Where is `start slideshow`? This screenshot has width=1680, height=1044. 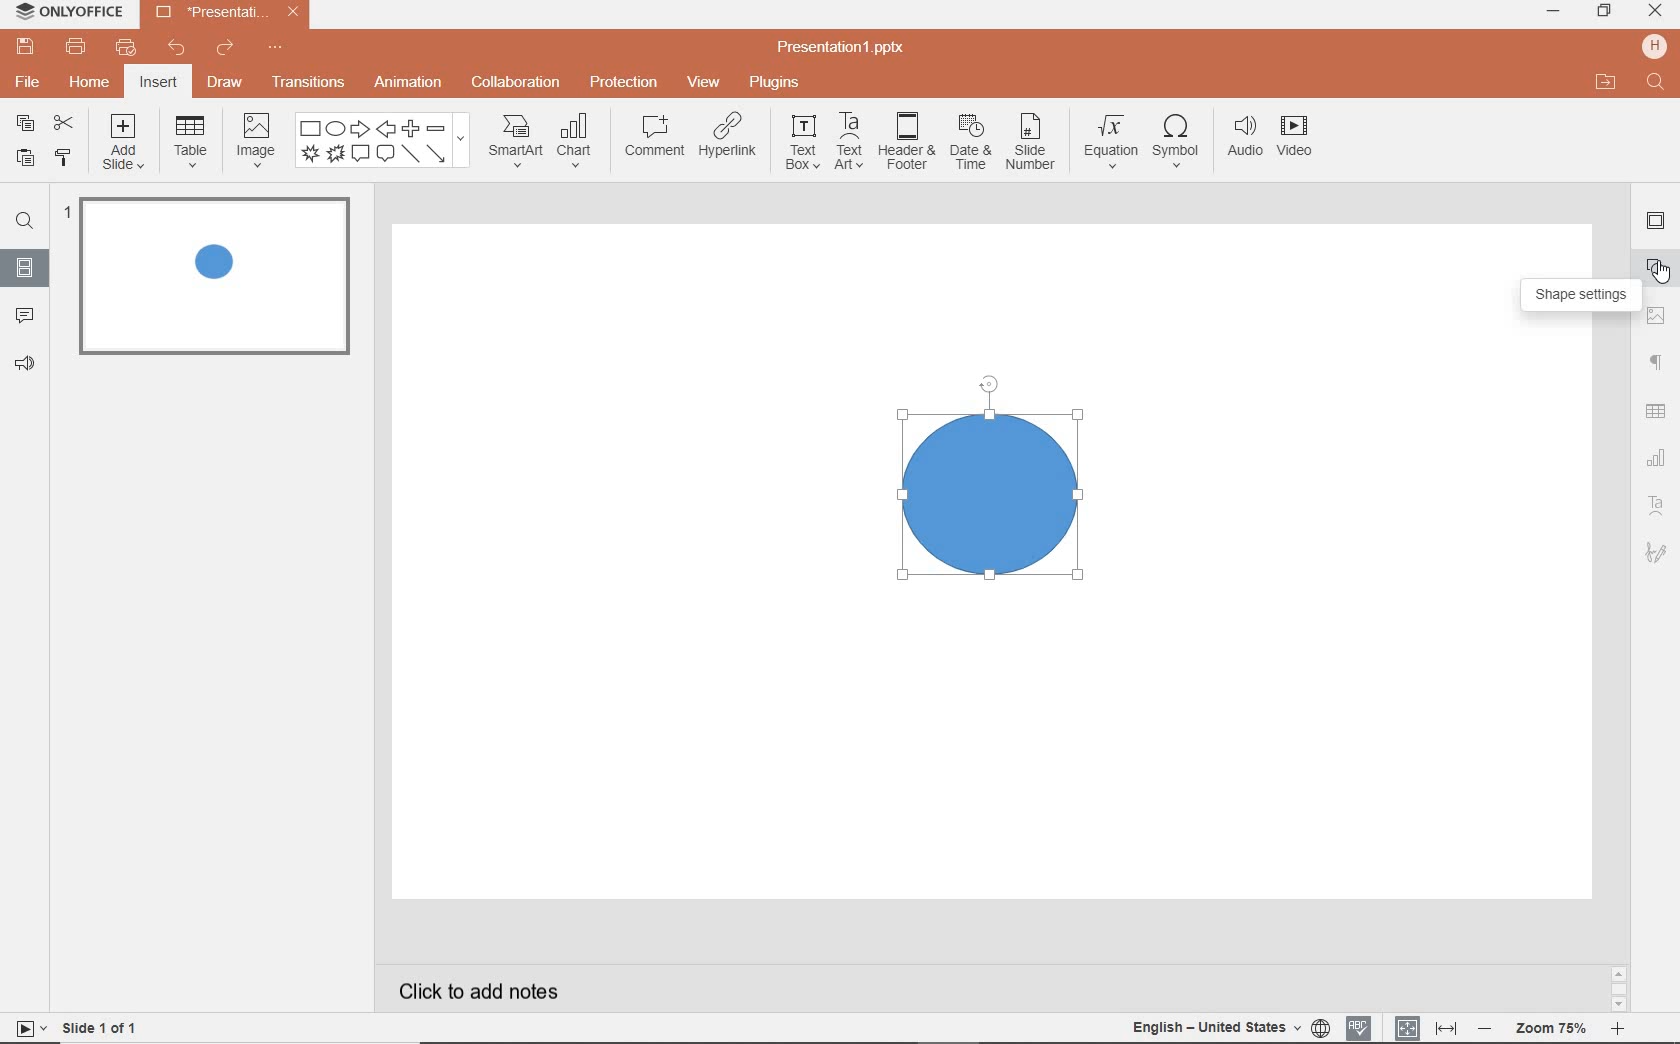 start slideshow is located at coordinates (27, 1028).